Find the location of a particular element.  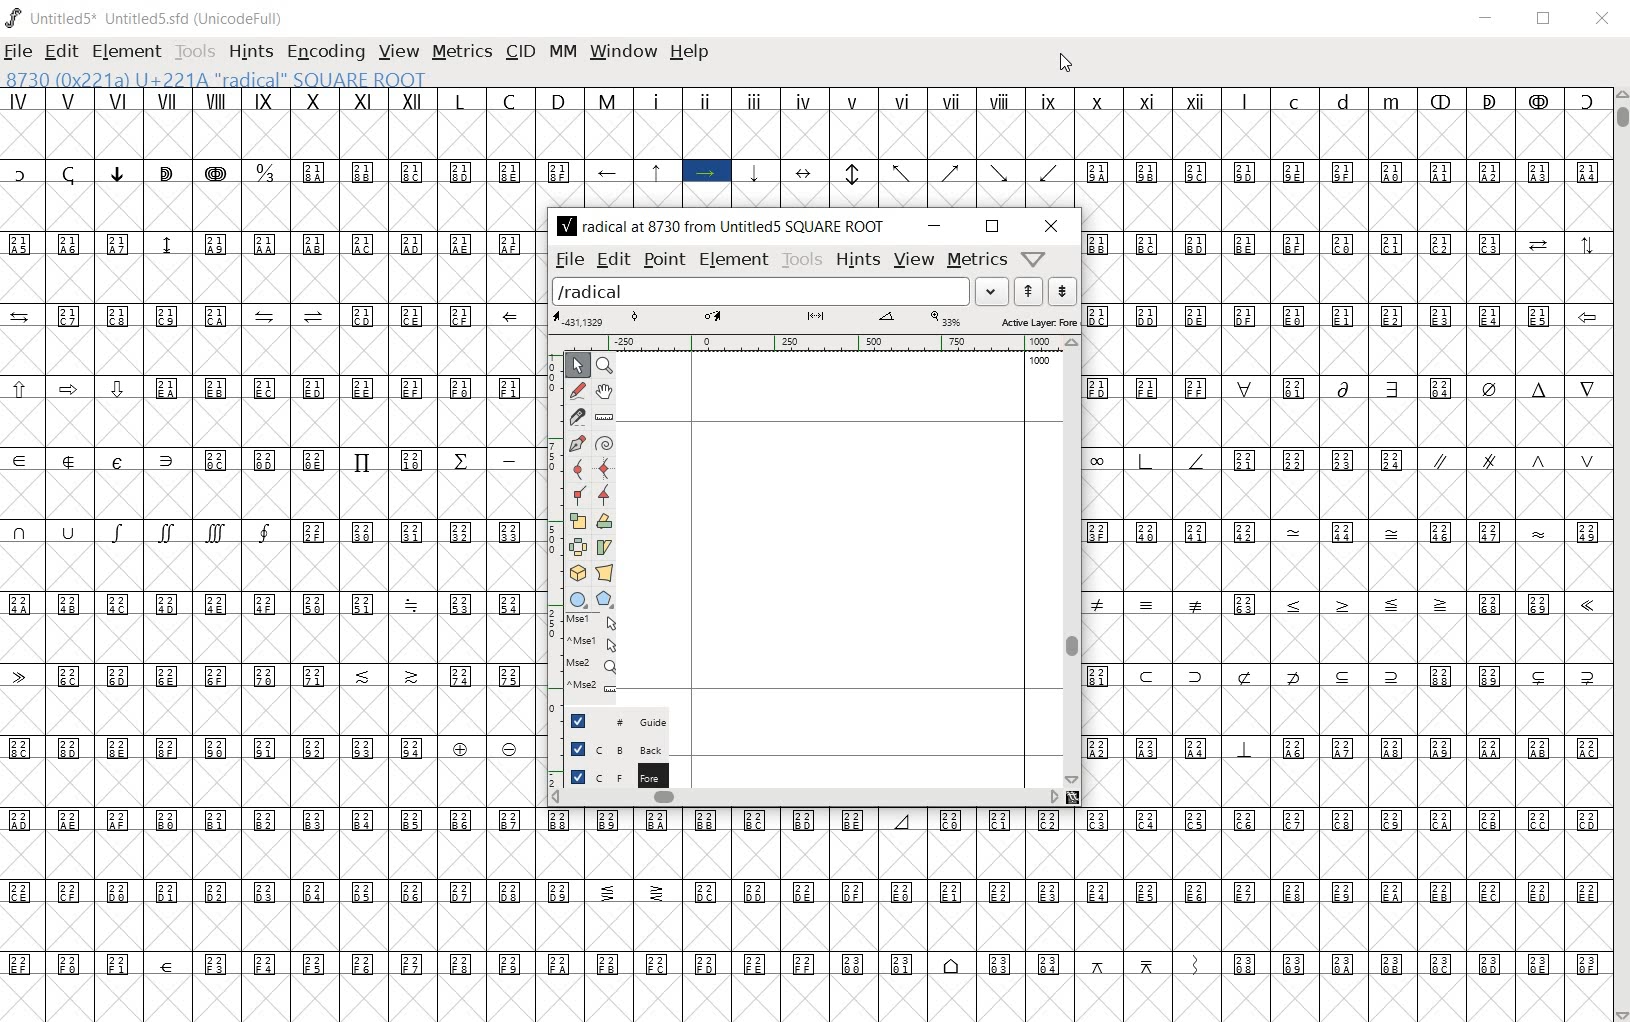

hints is located at coordinates (855, 259).